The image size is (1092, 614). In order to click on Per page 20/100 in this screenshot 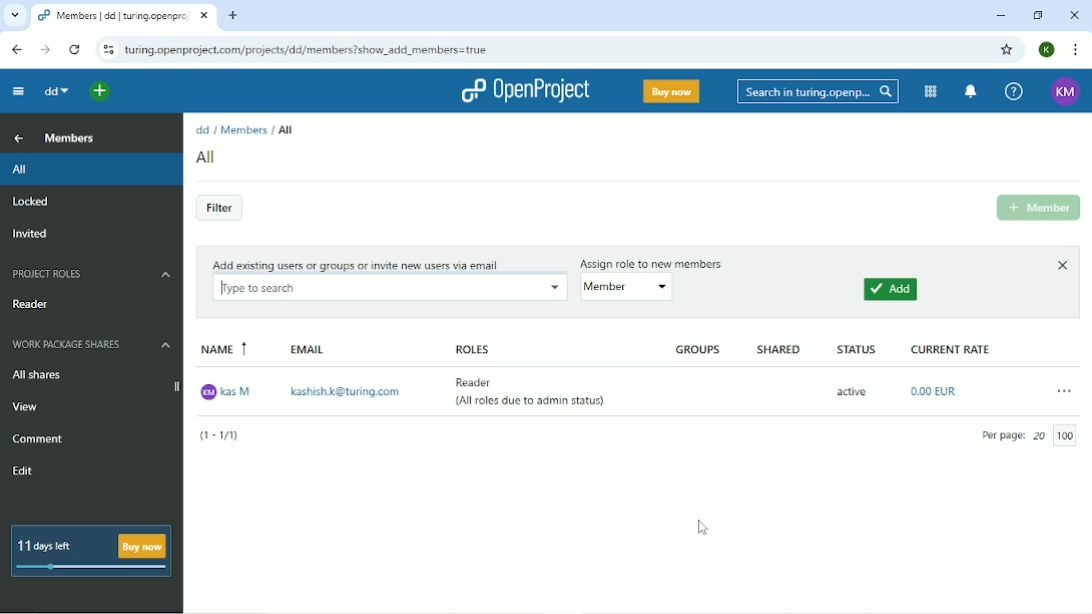, I will do `click(1032, 436)`.